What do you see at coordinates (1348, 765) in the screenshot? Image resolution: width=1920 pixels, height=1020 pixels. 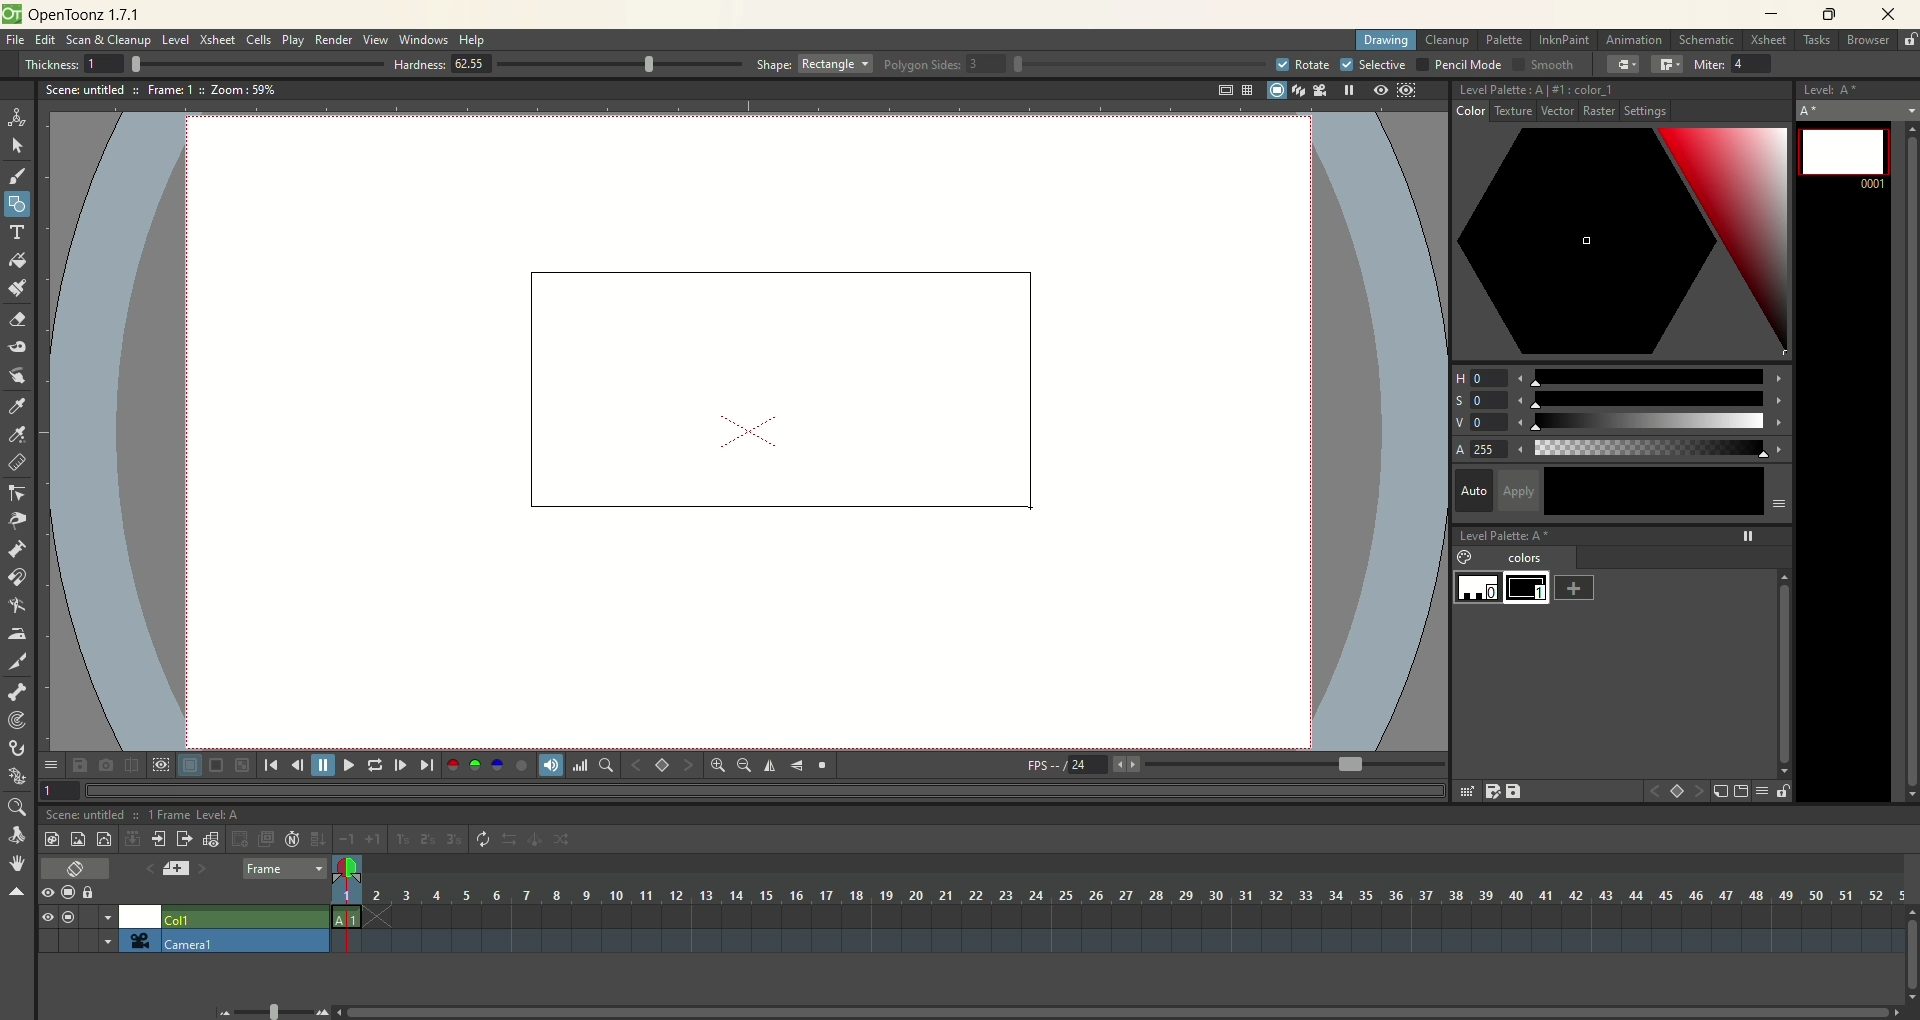 I see `set the playback frame rate` at bounding box center [1348, 765].